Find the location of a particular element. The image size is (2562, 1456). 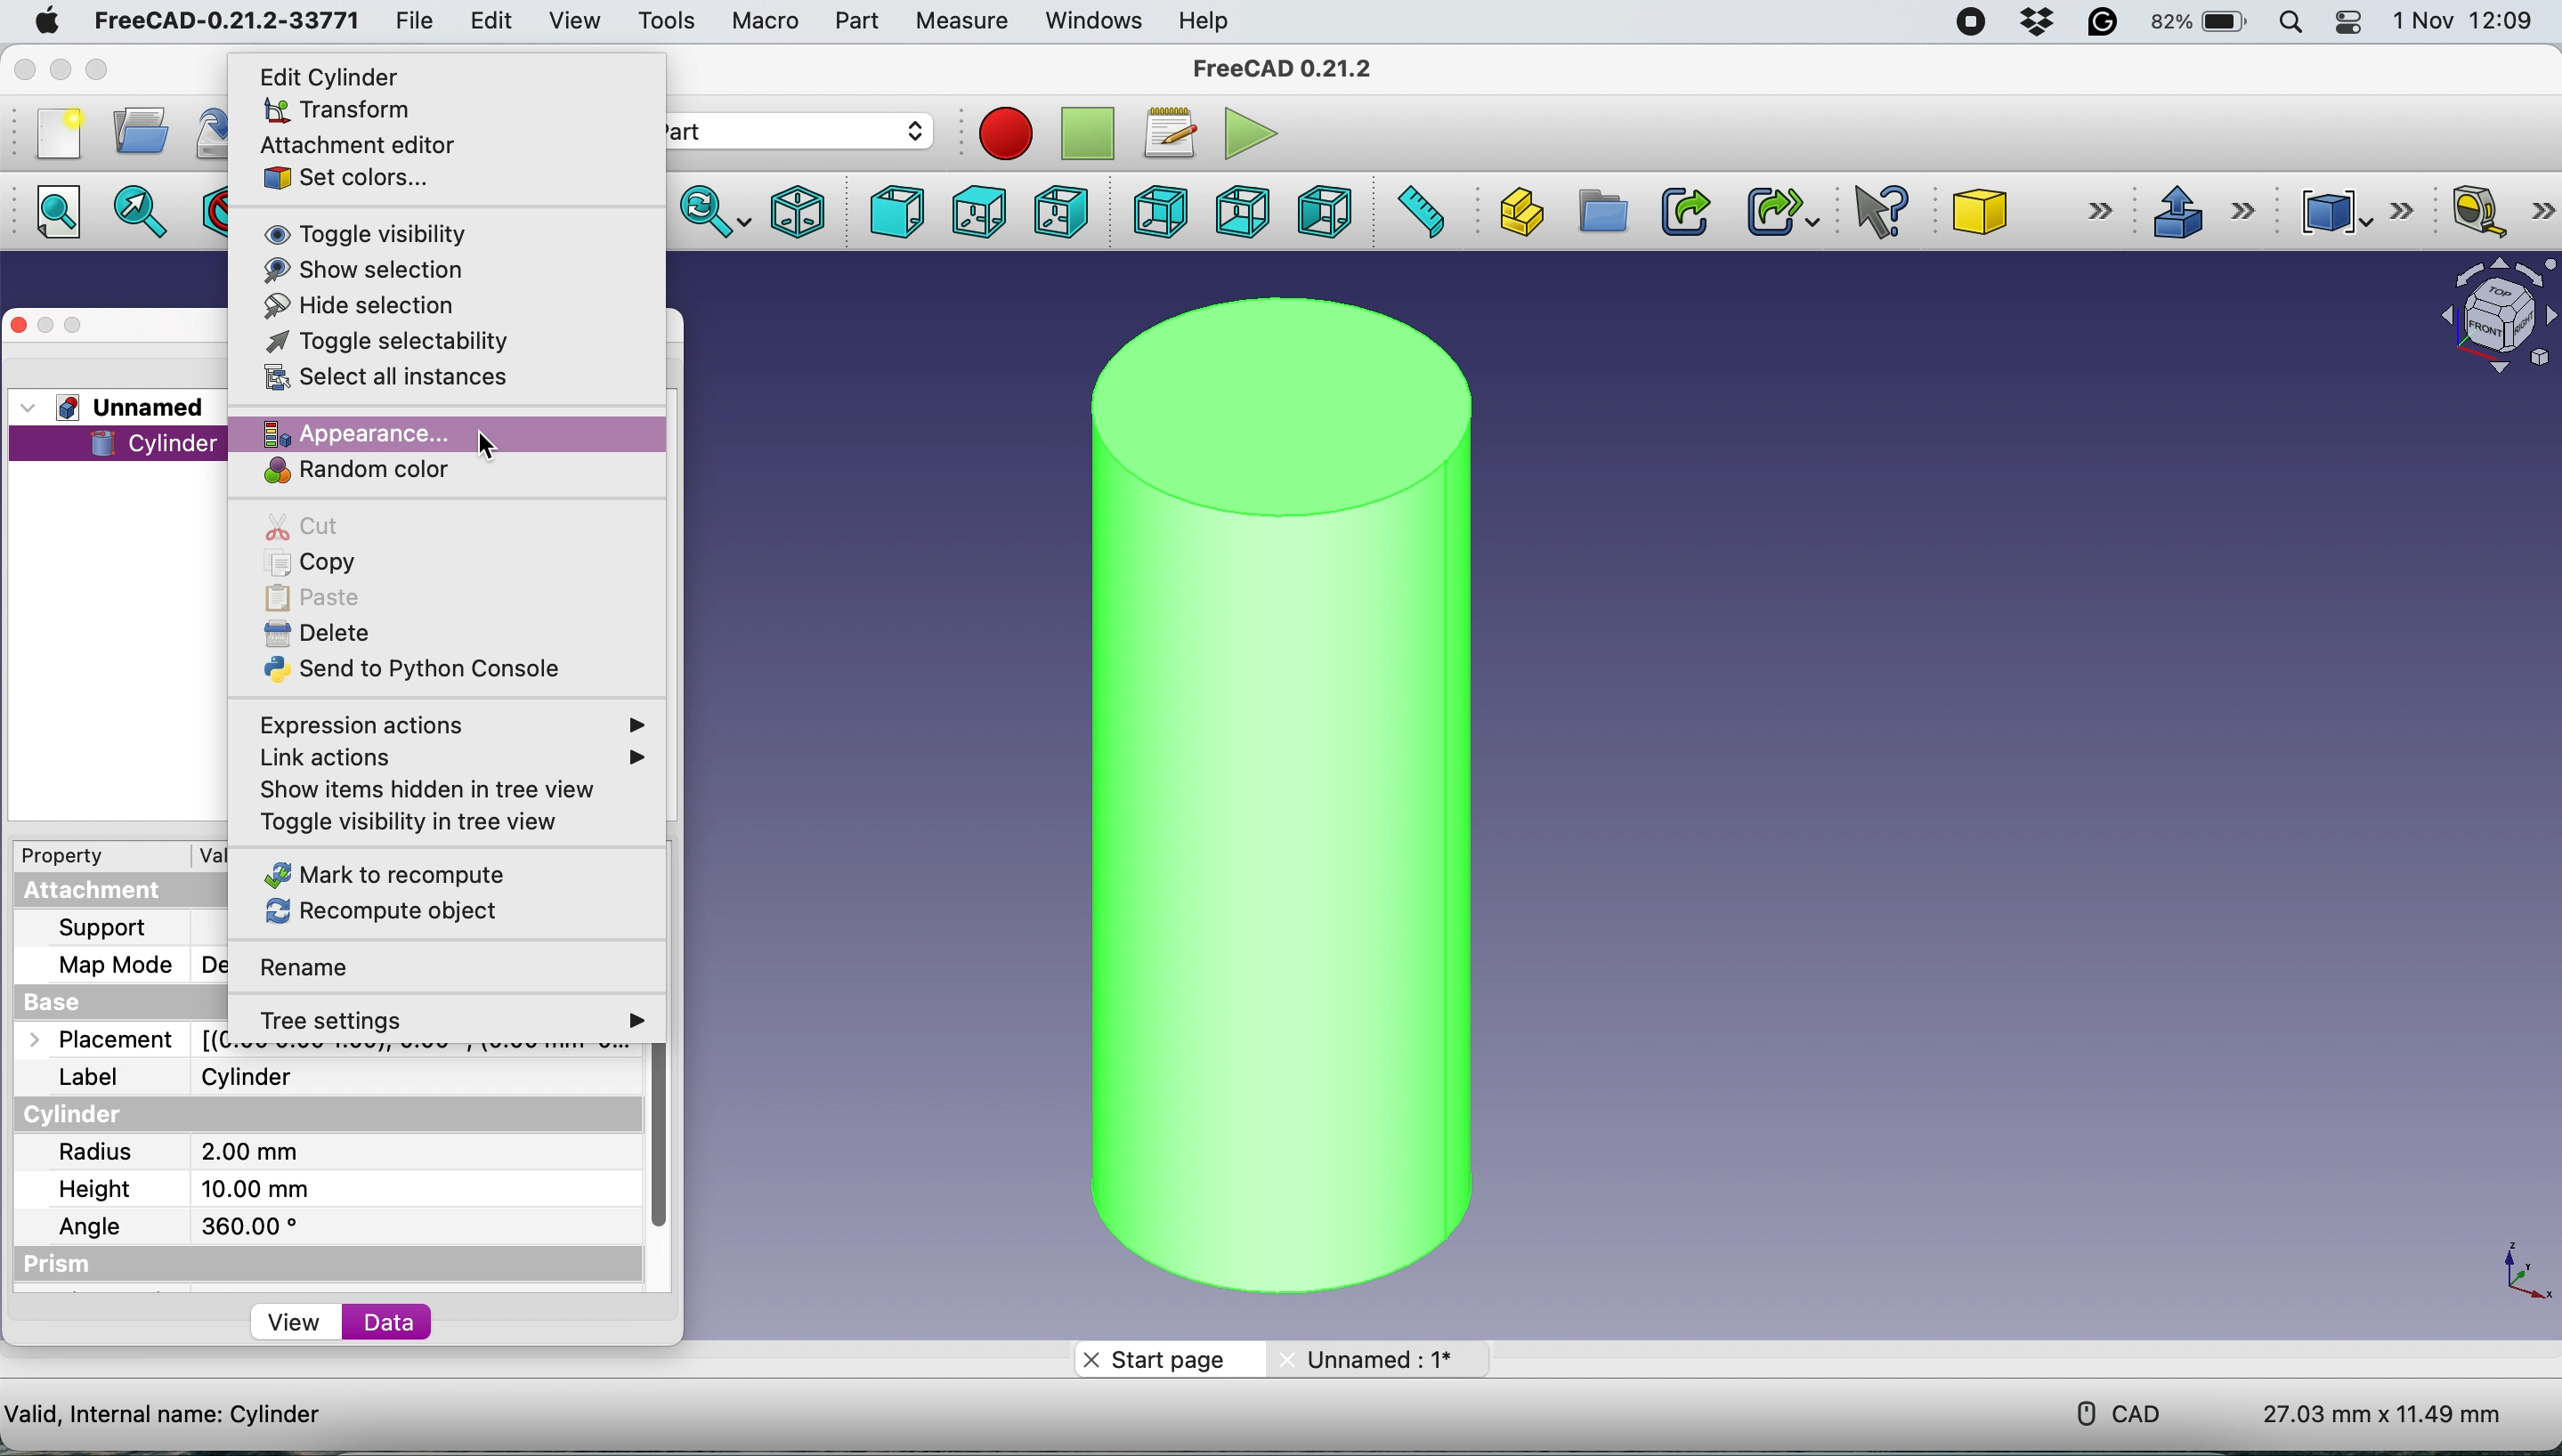

grammarly is located at coordinates (2106, 25).